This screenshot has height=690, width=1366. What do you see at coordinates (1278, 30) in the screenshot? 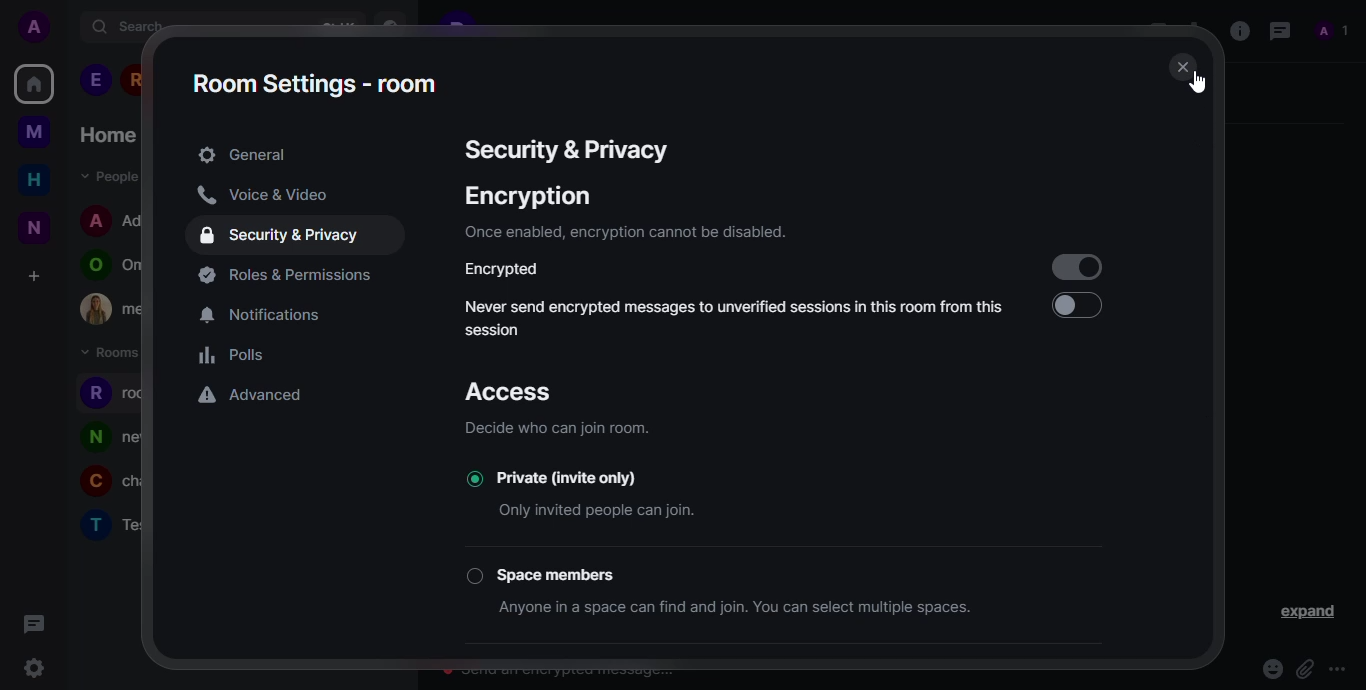
I see `threads` at bounding box center [1278, 30].